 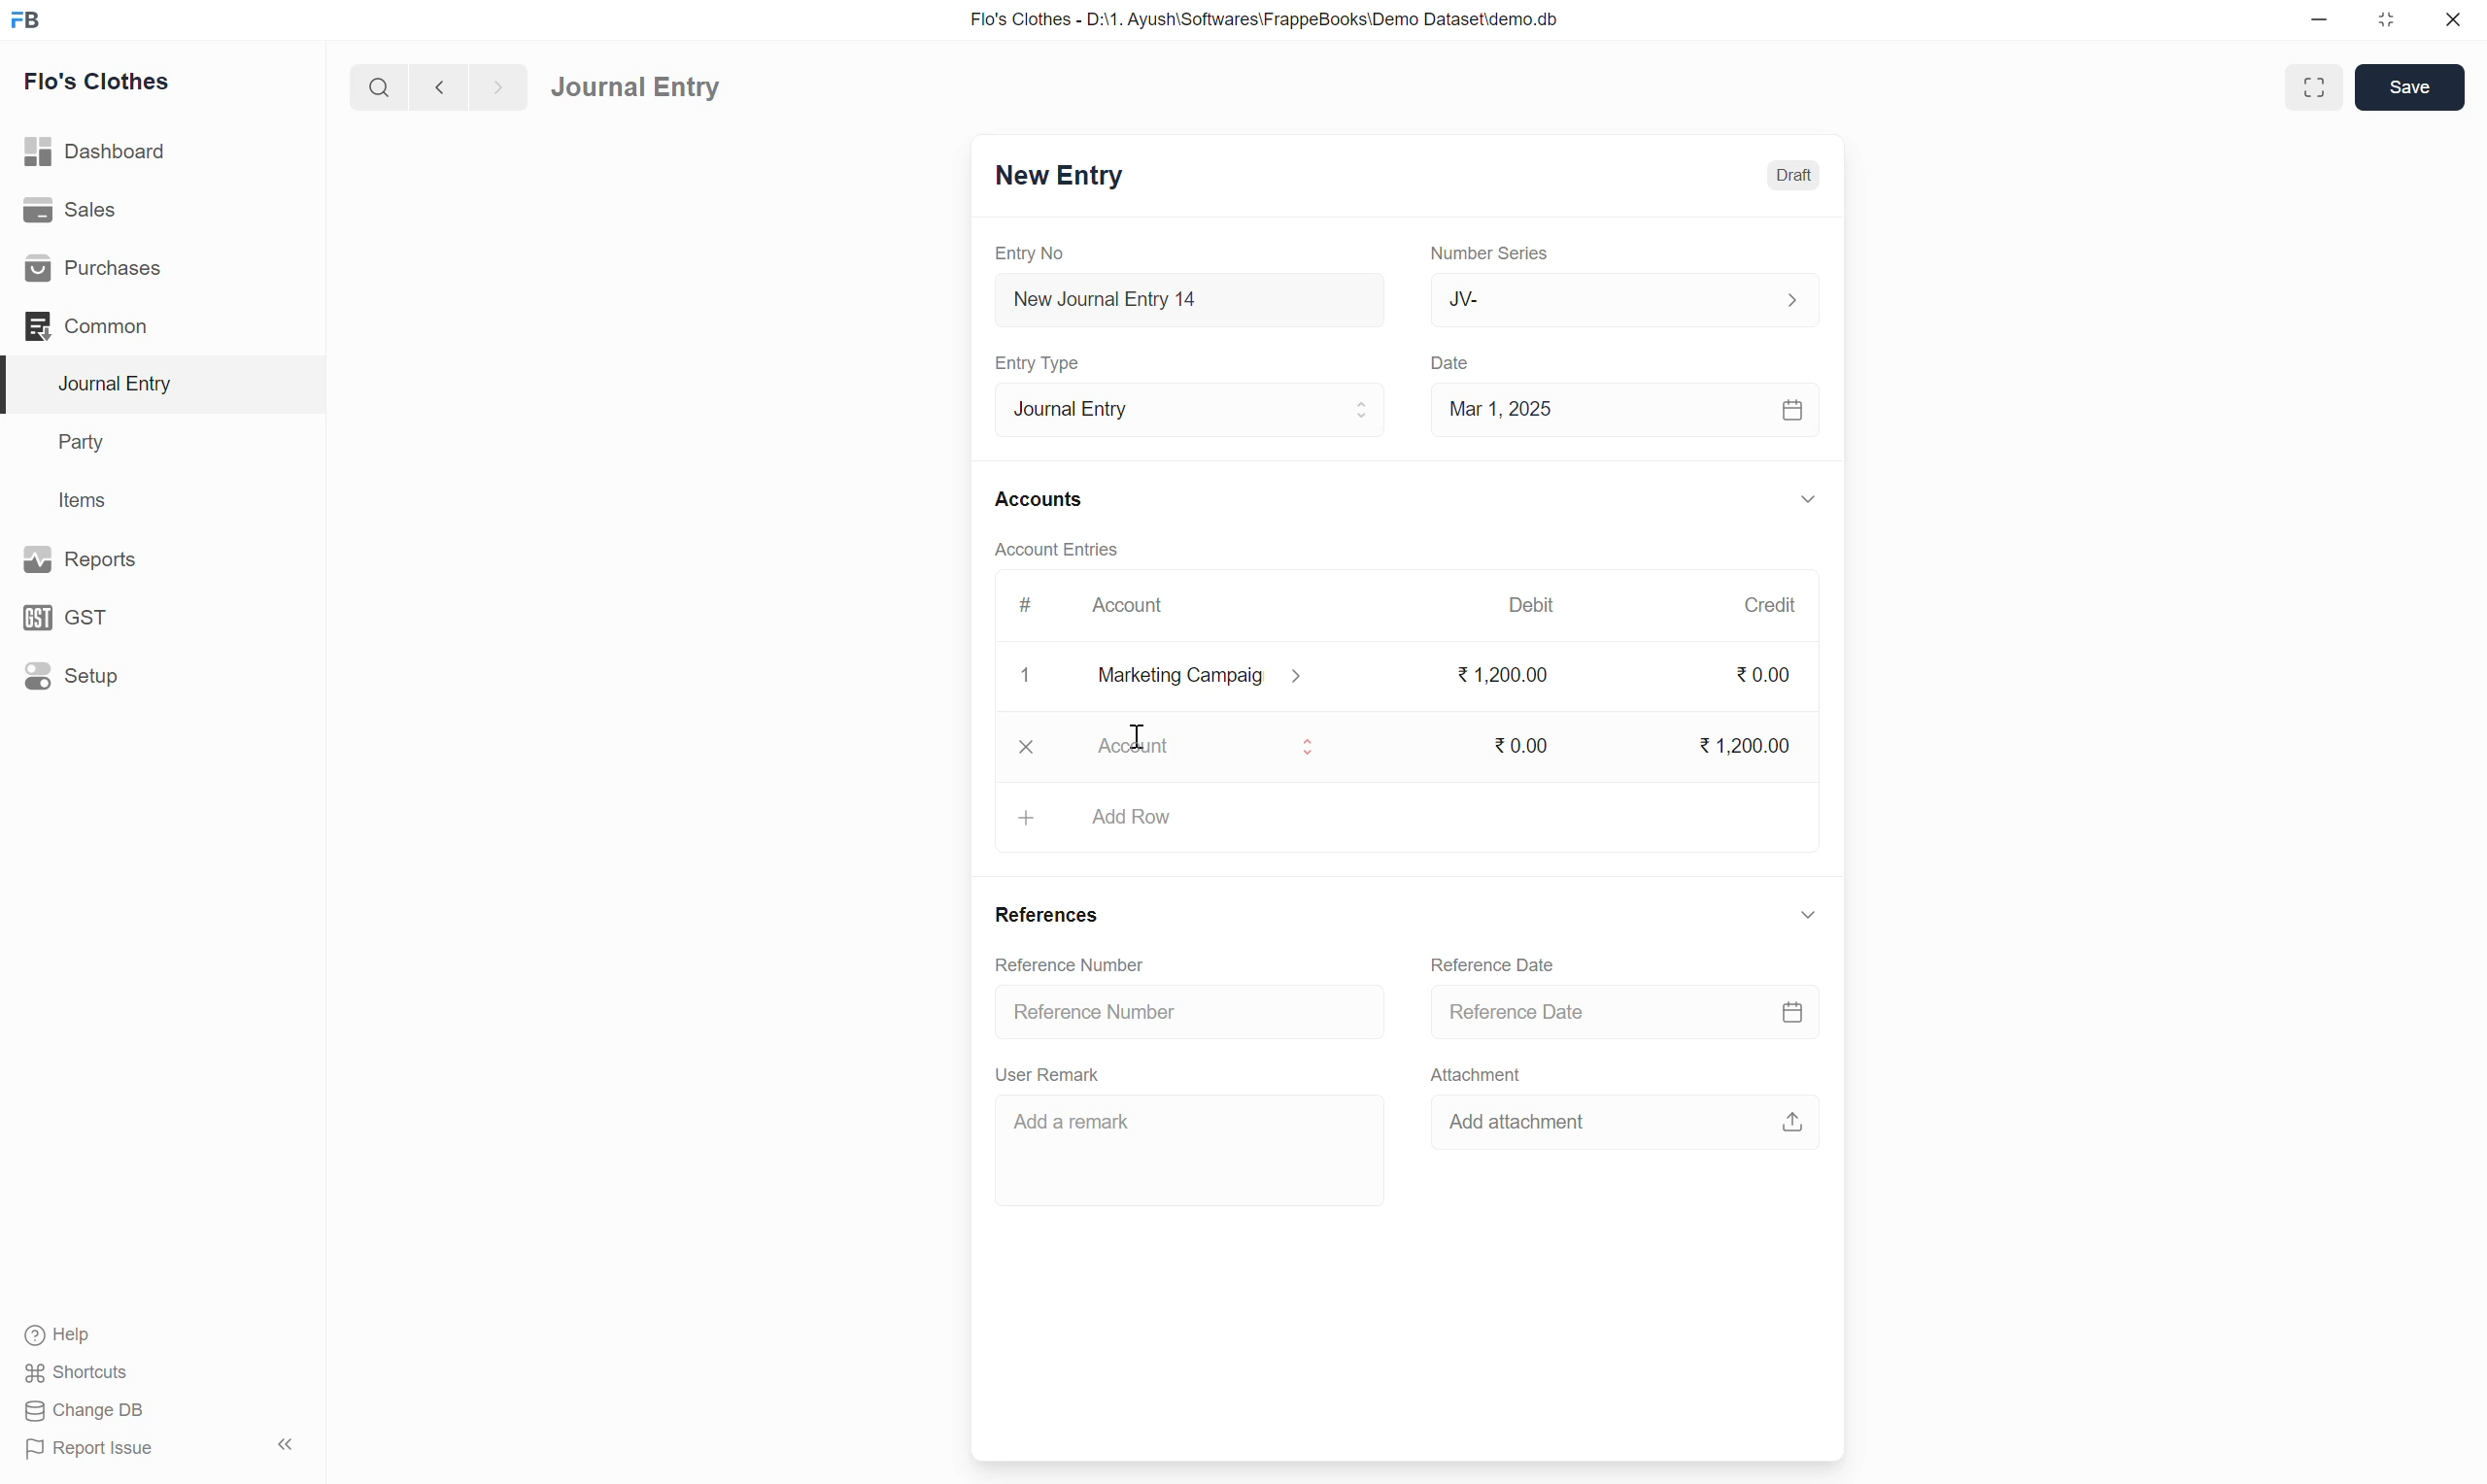 I want to click on +, so click(x=1030, y=819).